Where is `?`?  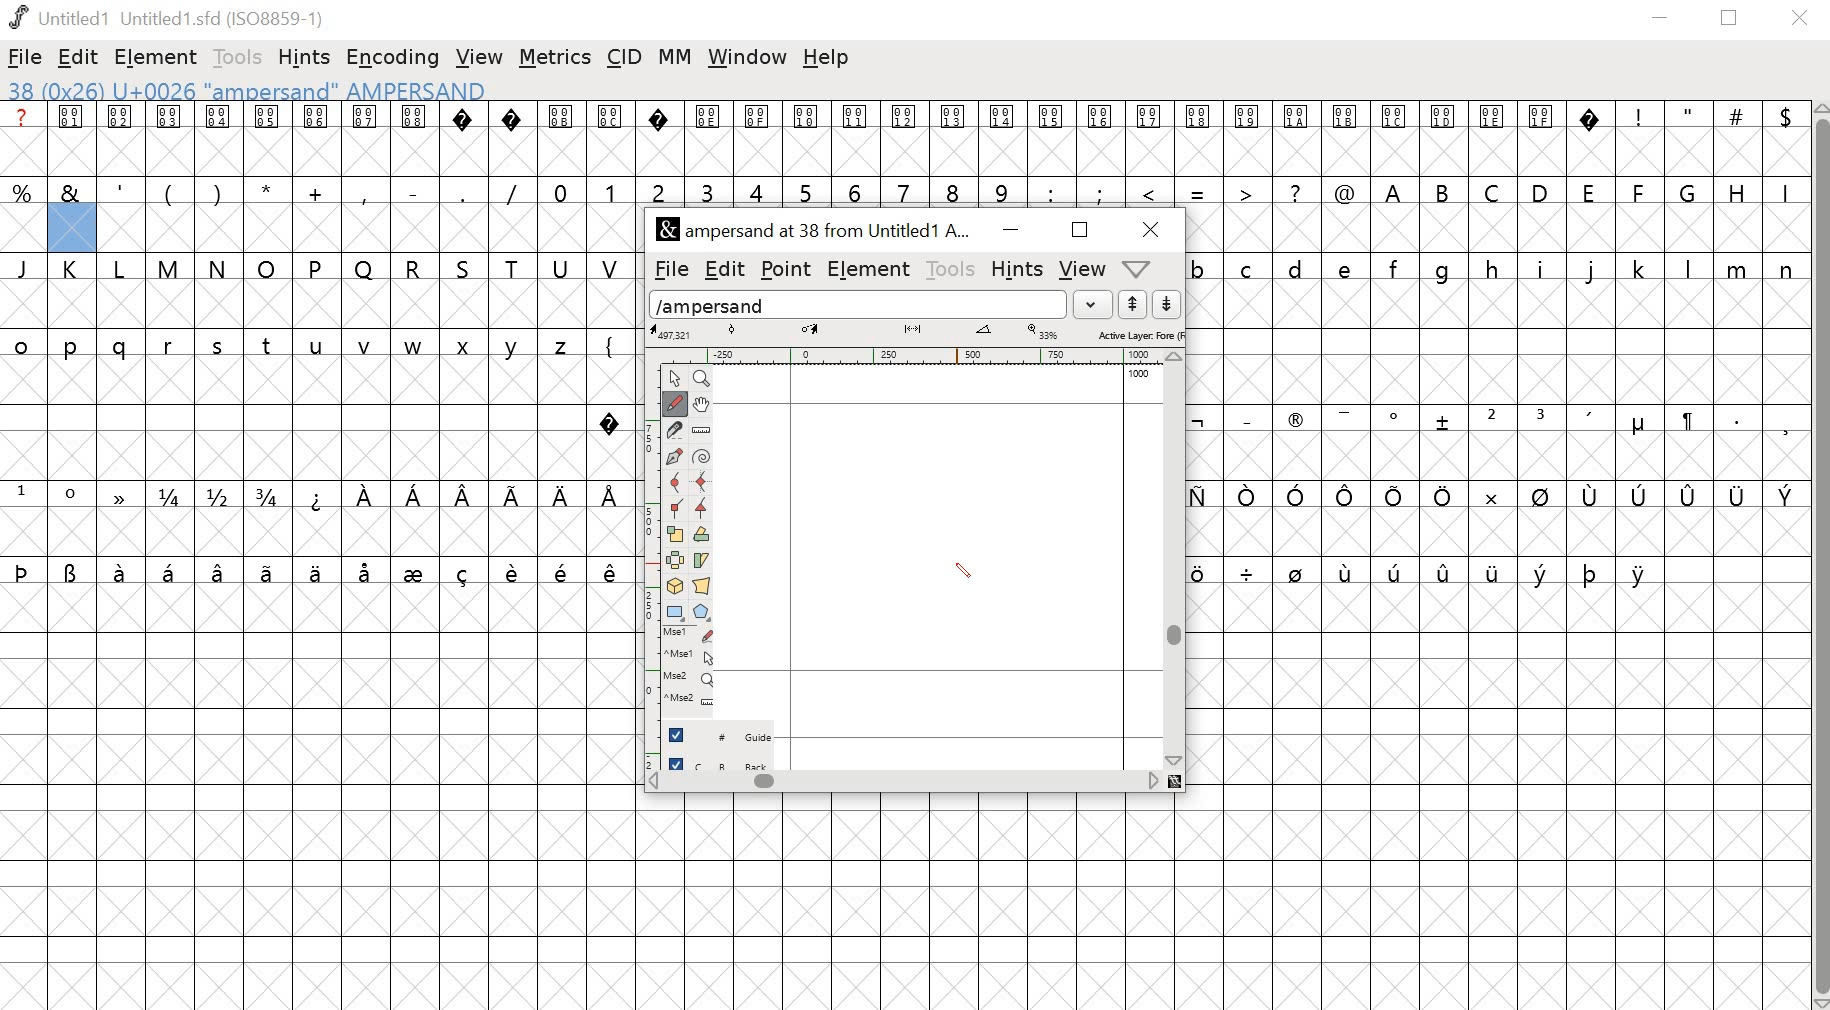
? is located at coordinates (610, 419).